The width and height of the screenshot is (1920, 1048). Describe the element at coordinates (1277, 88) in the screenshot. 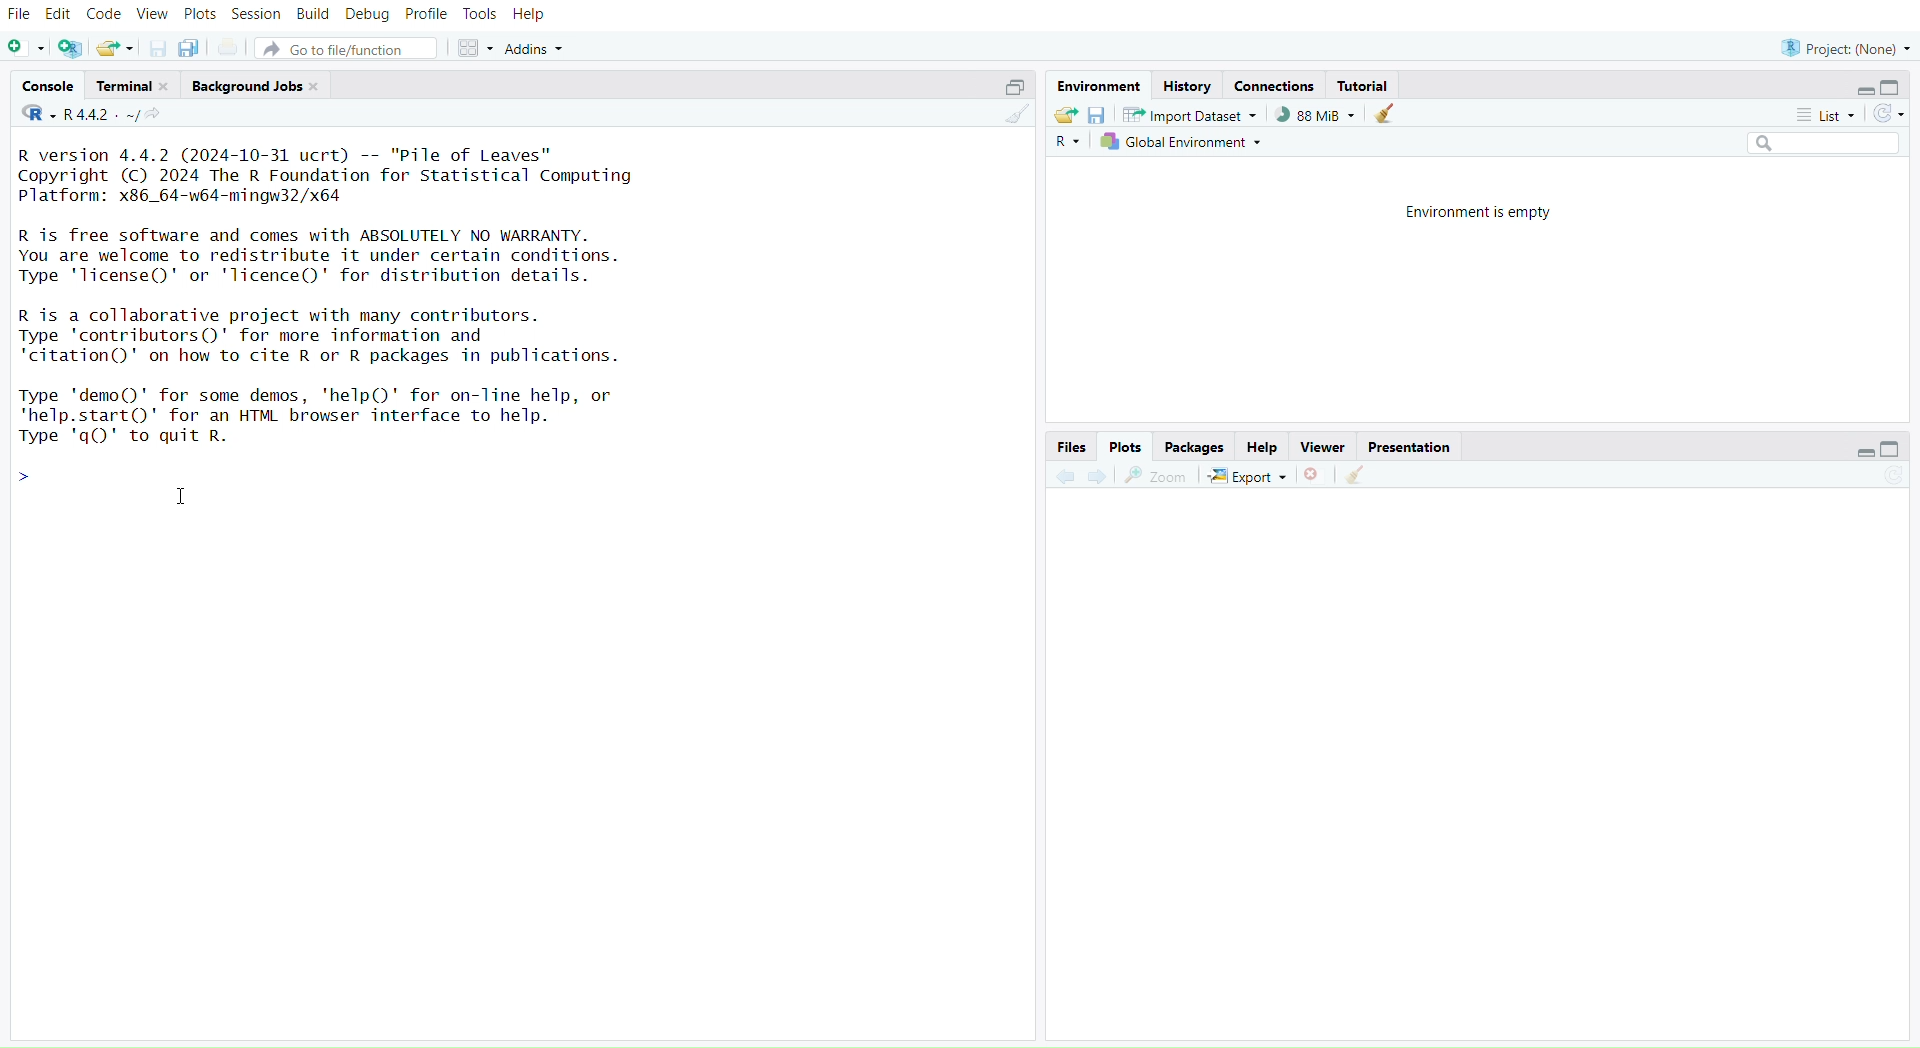

I see `connections` at that location.